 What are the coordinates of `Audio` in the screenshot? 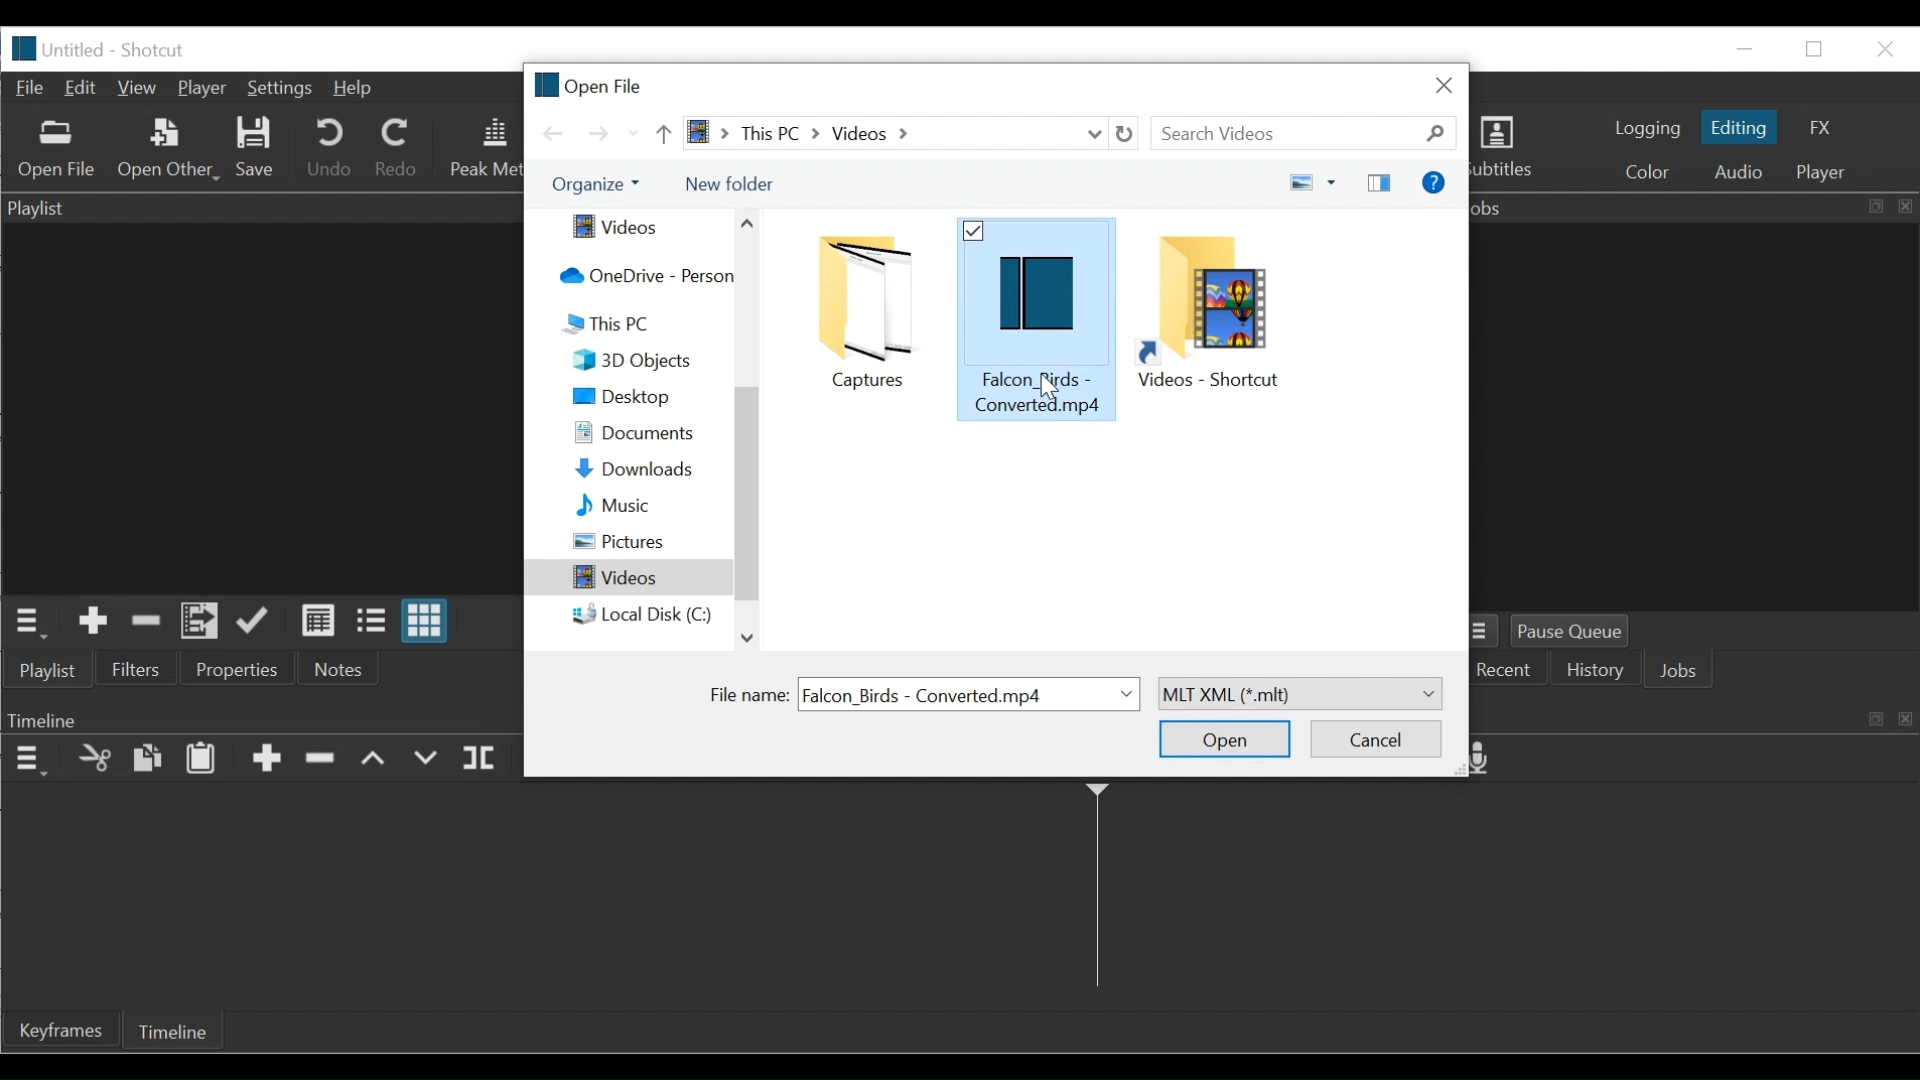 It's located at (1741, 172).